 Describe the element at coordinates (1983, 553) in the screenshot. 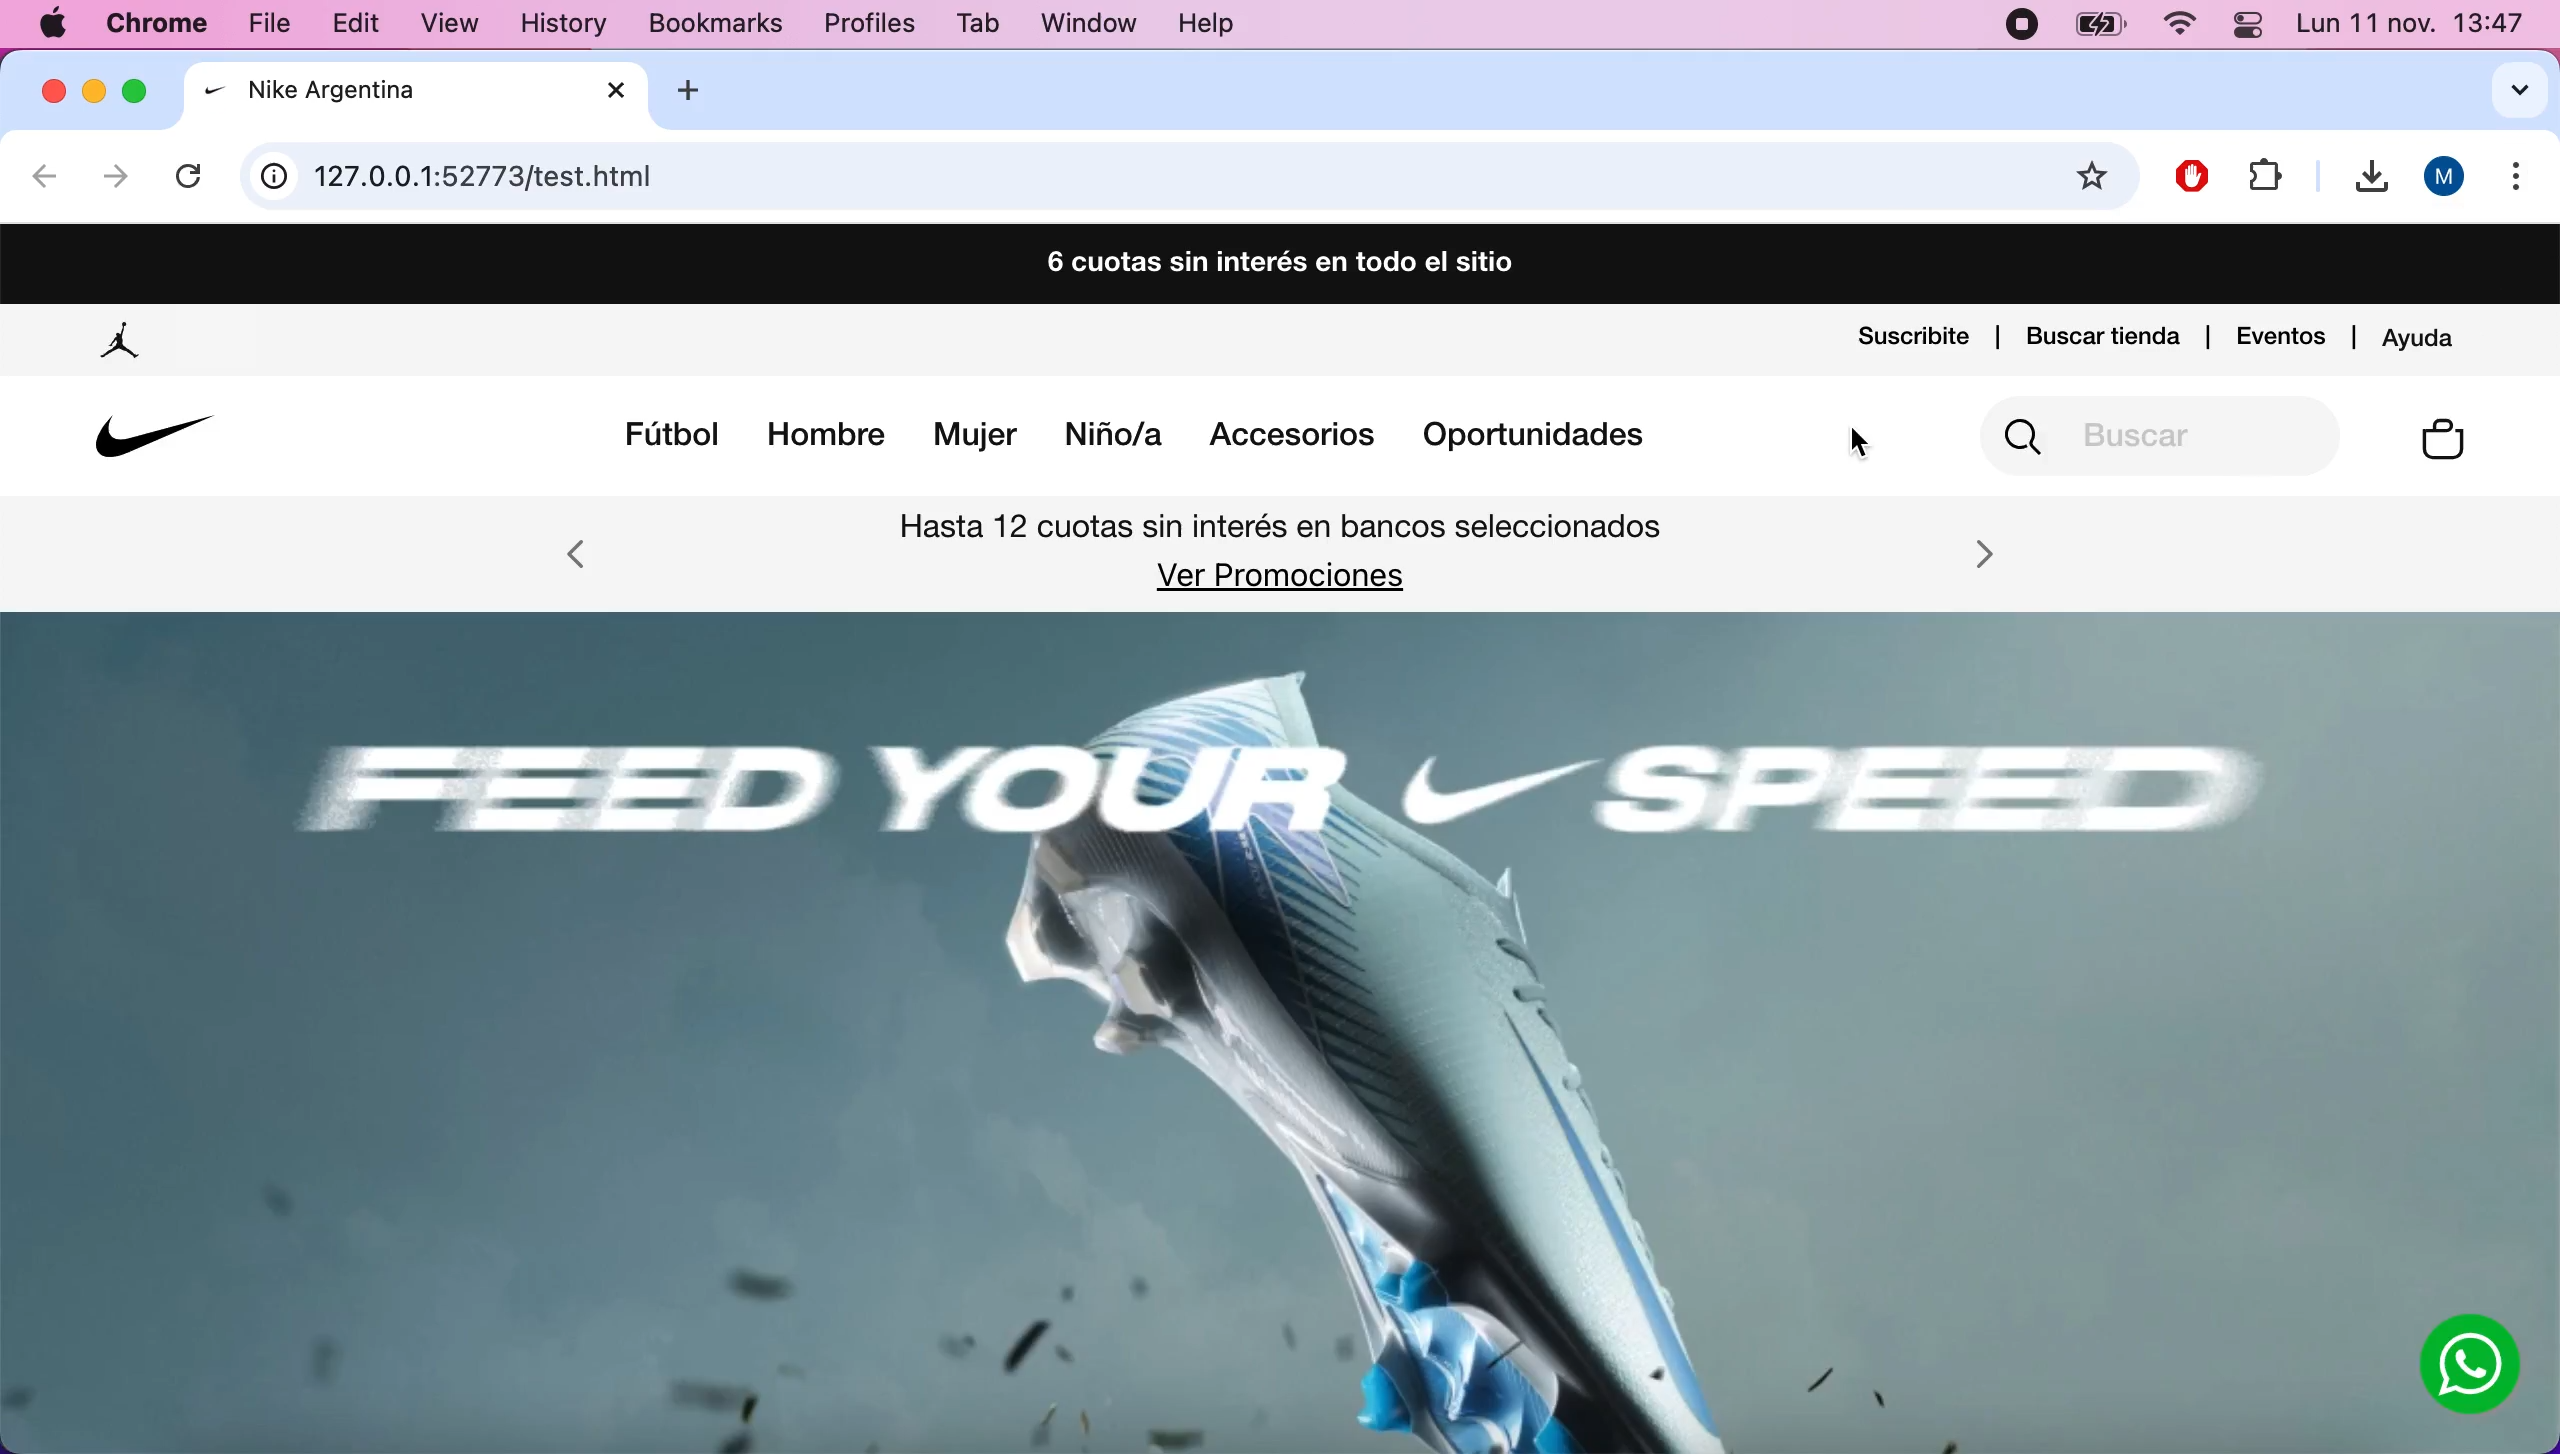

I see `Go right` at that location.